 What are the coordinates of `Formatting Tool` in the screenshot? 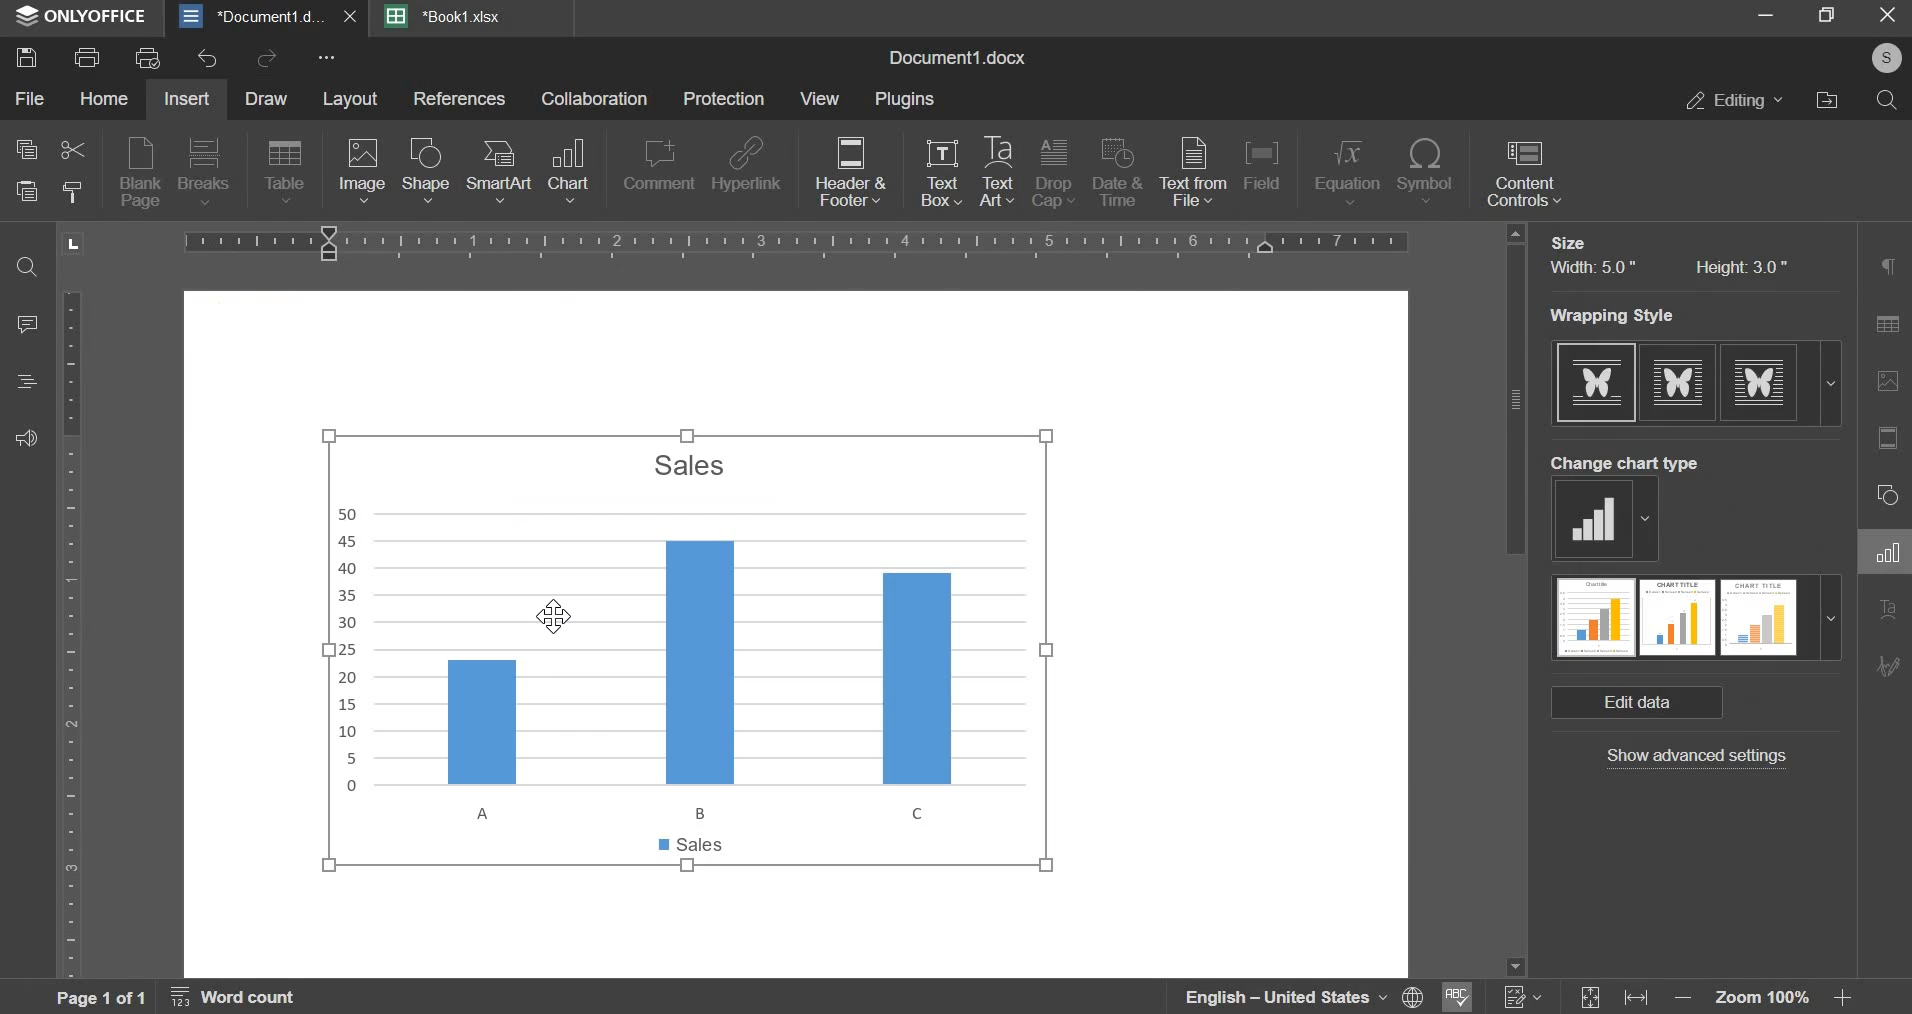 It's located at (1887, 608).